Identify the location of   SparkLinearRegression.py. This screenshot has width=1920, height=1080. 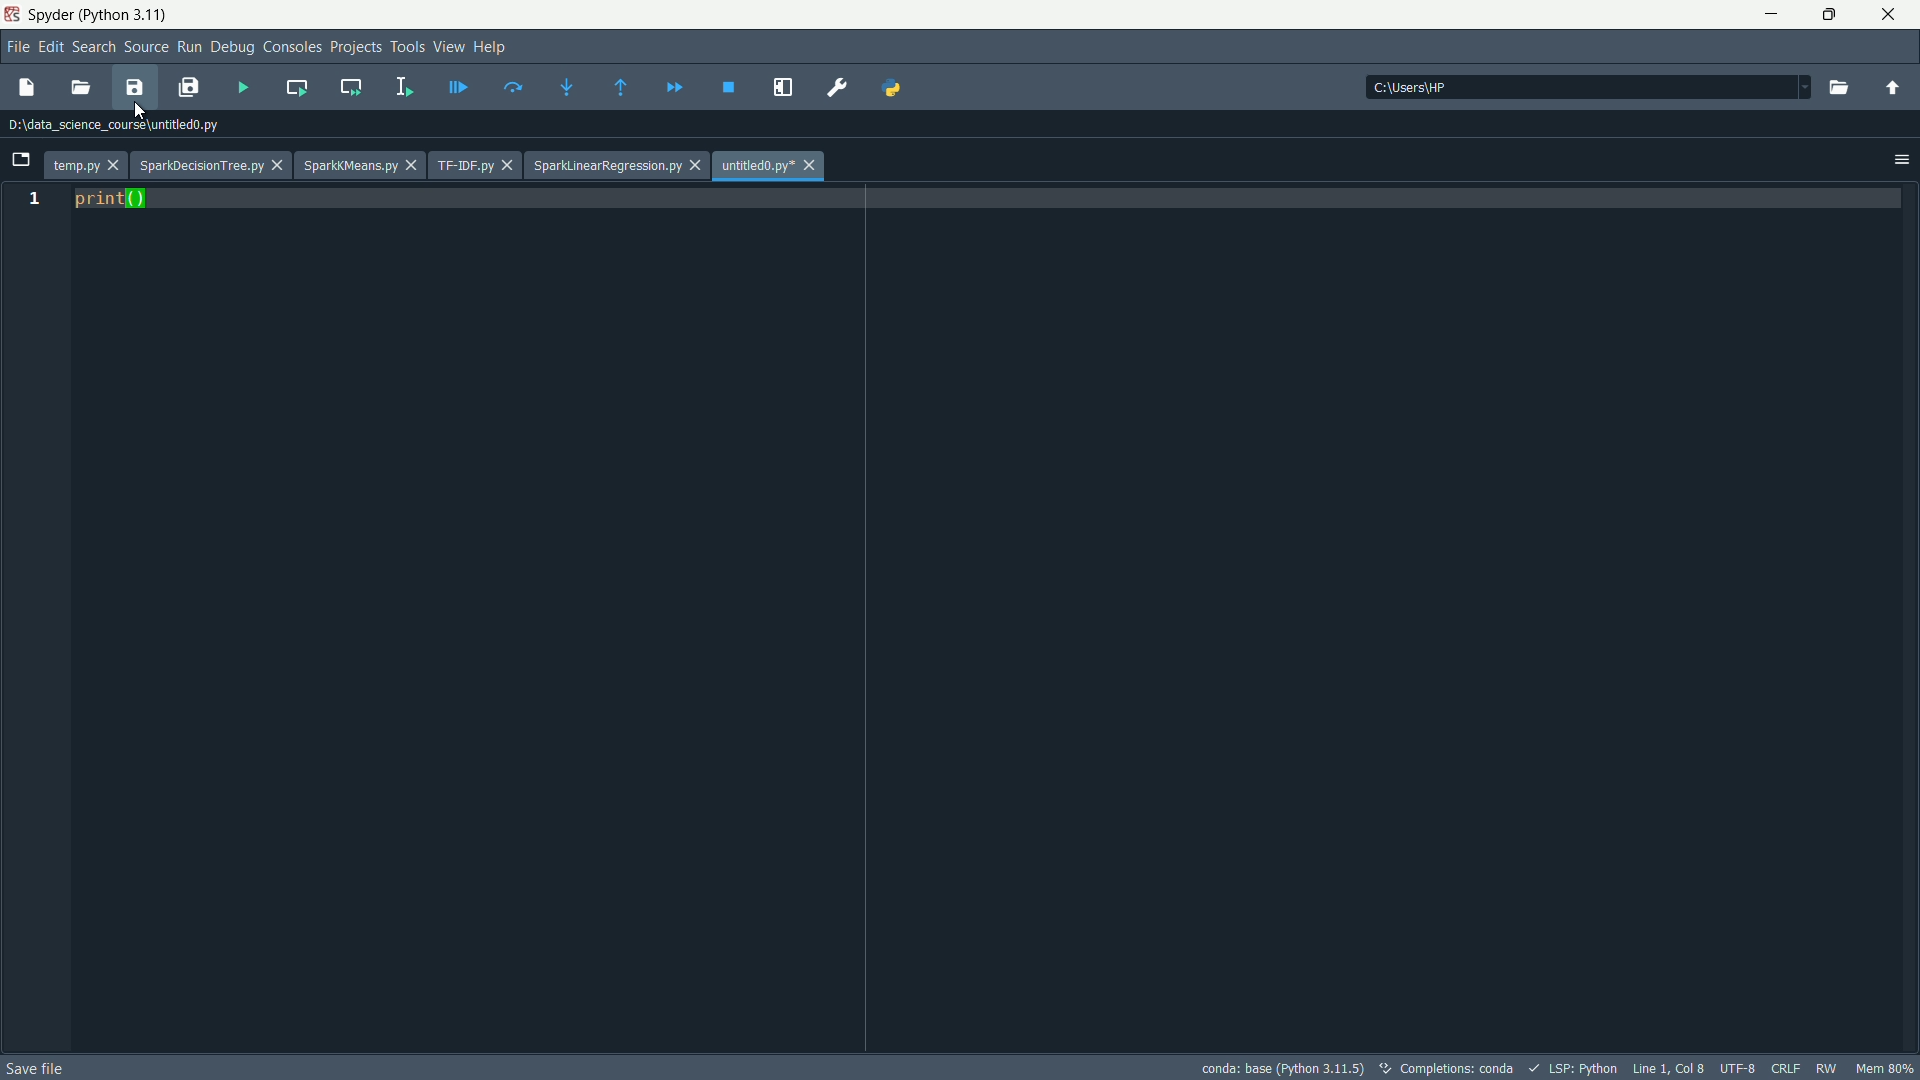
(607, 166).